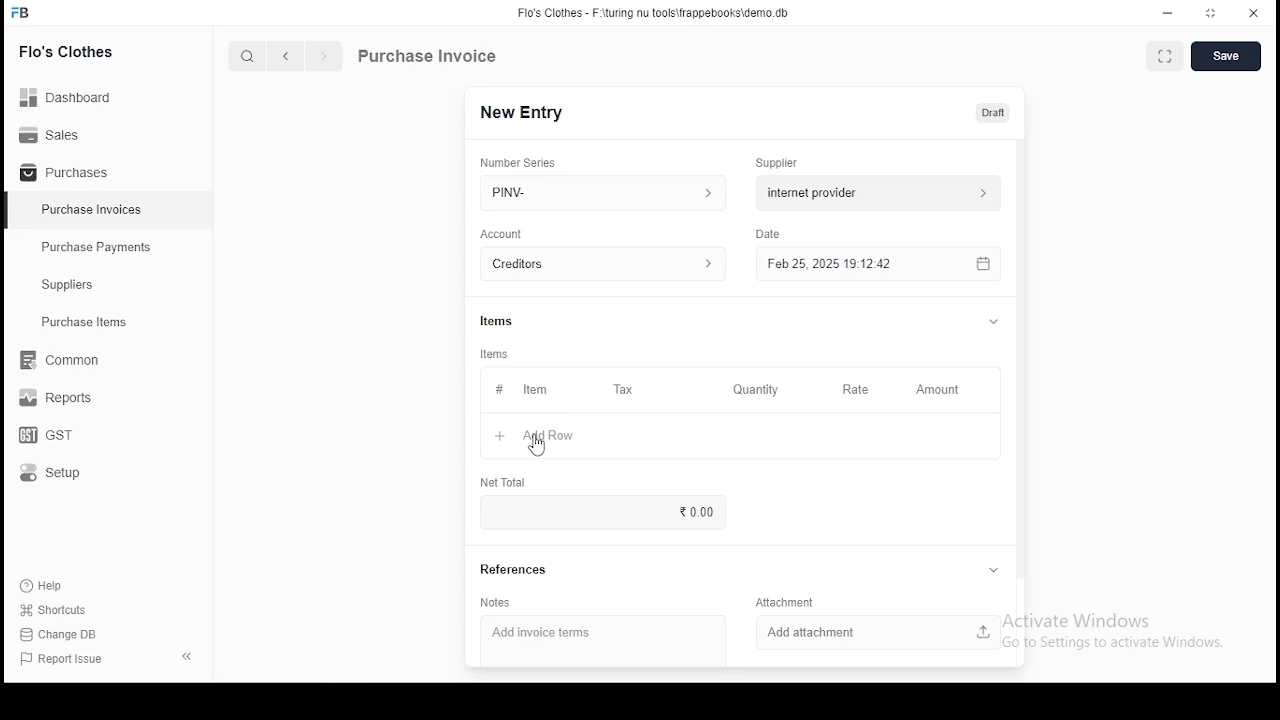 The width and height of the screenshot is (1280, 720). I want to click on search, so click(250, 58).